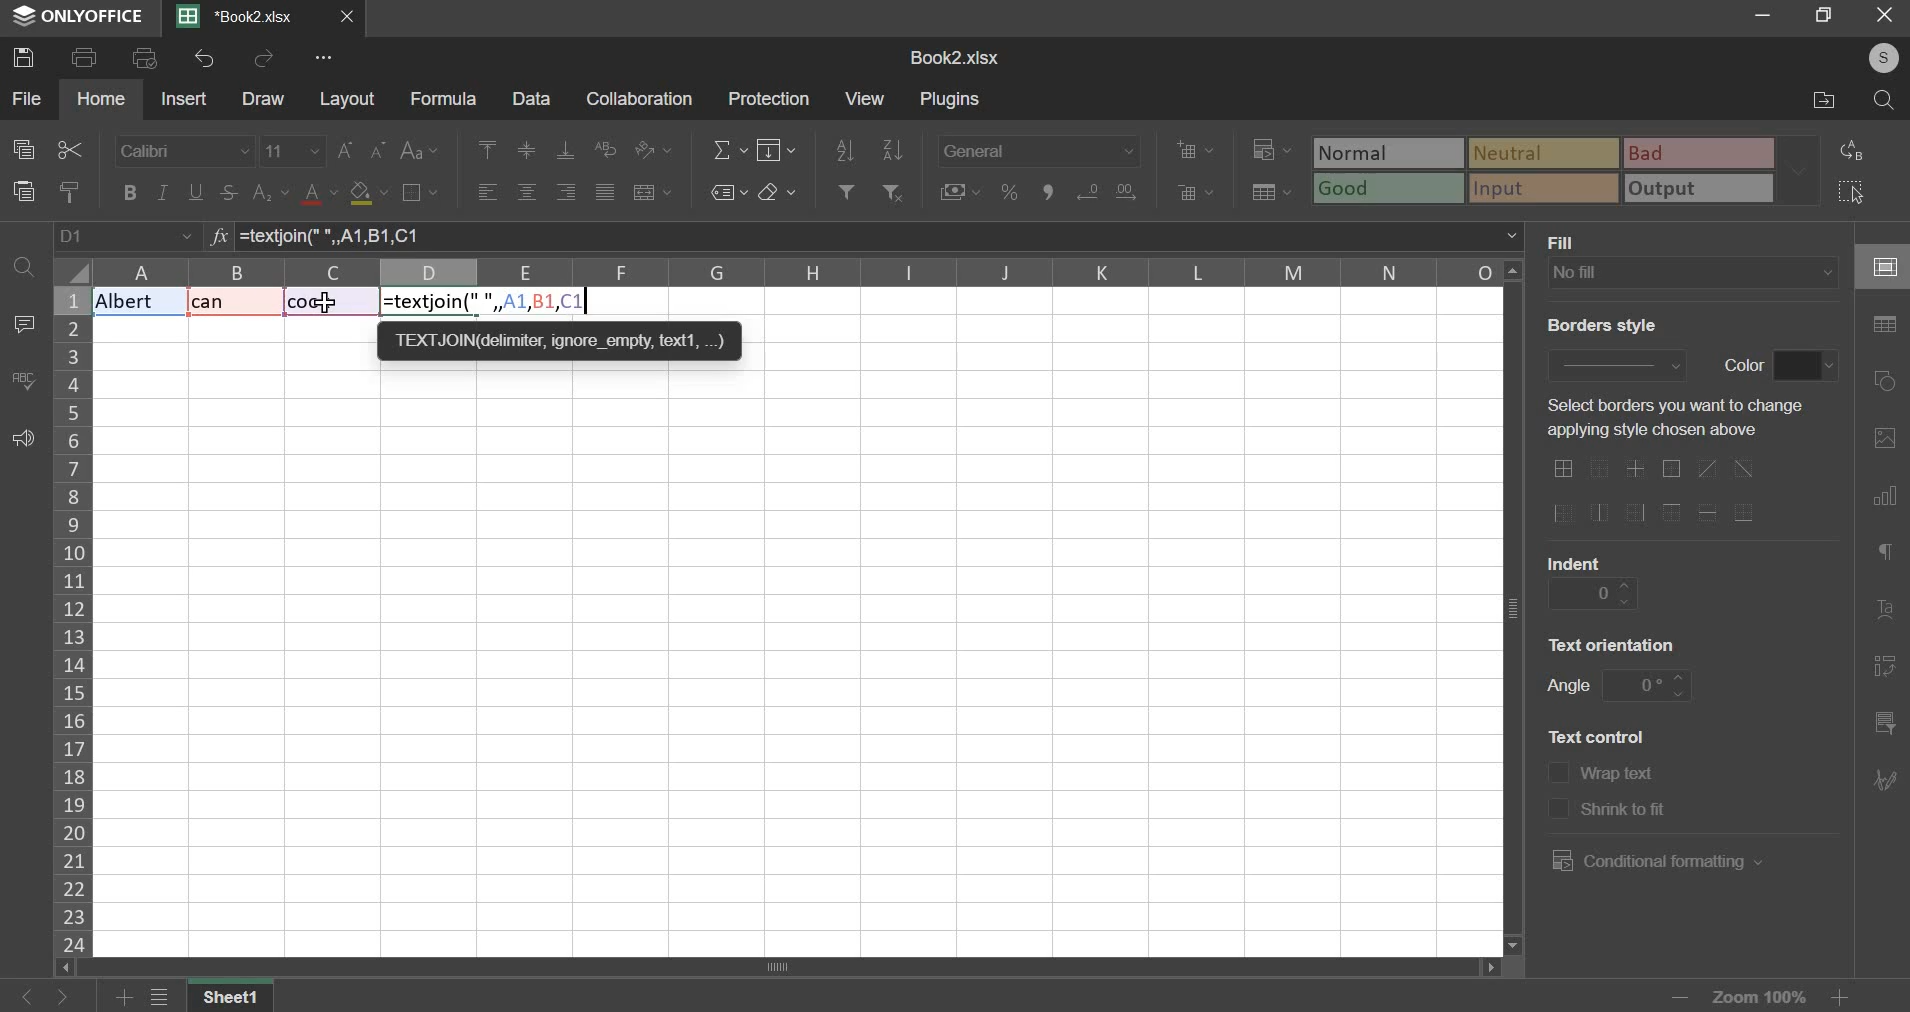 The width and height of the screenshot is (1910, 1012). I want to click on text color, so click(321, 194).